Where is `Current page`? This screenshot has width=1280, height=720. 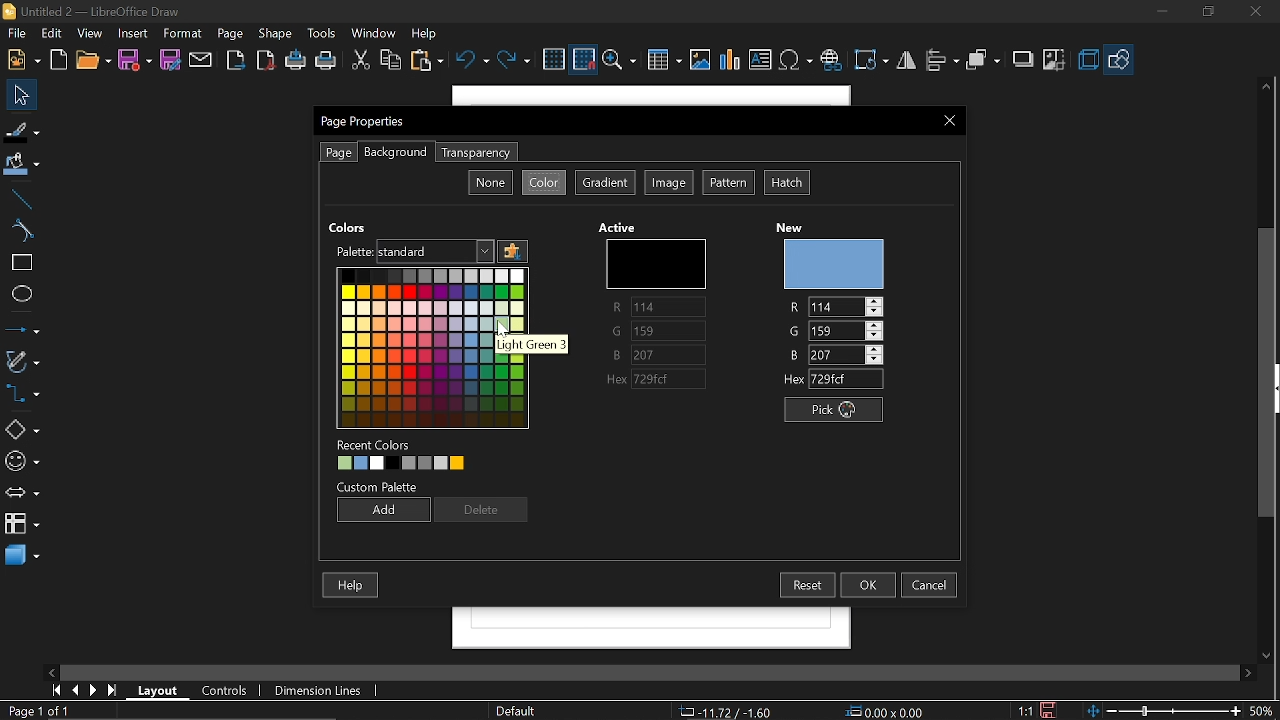 Current page is located at coordinates (38, 711).